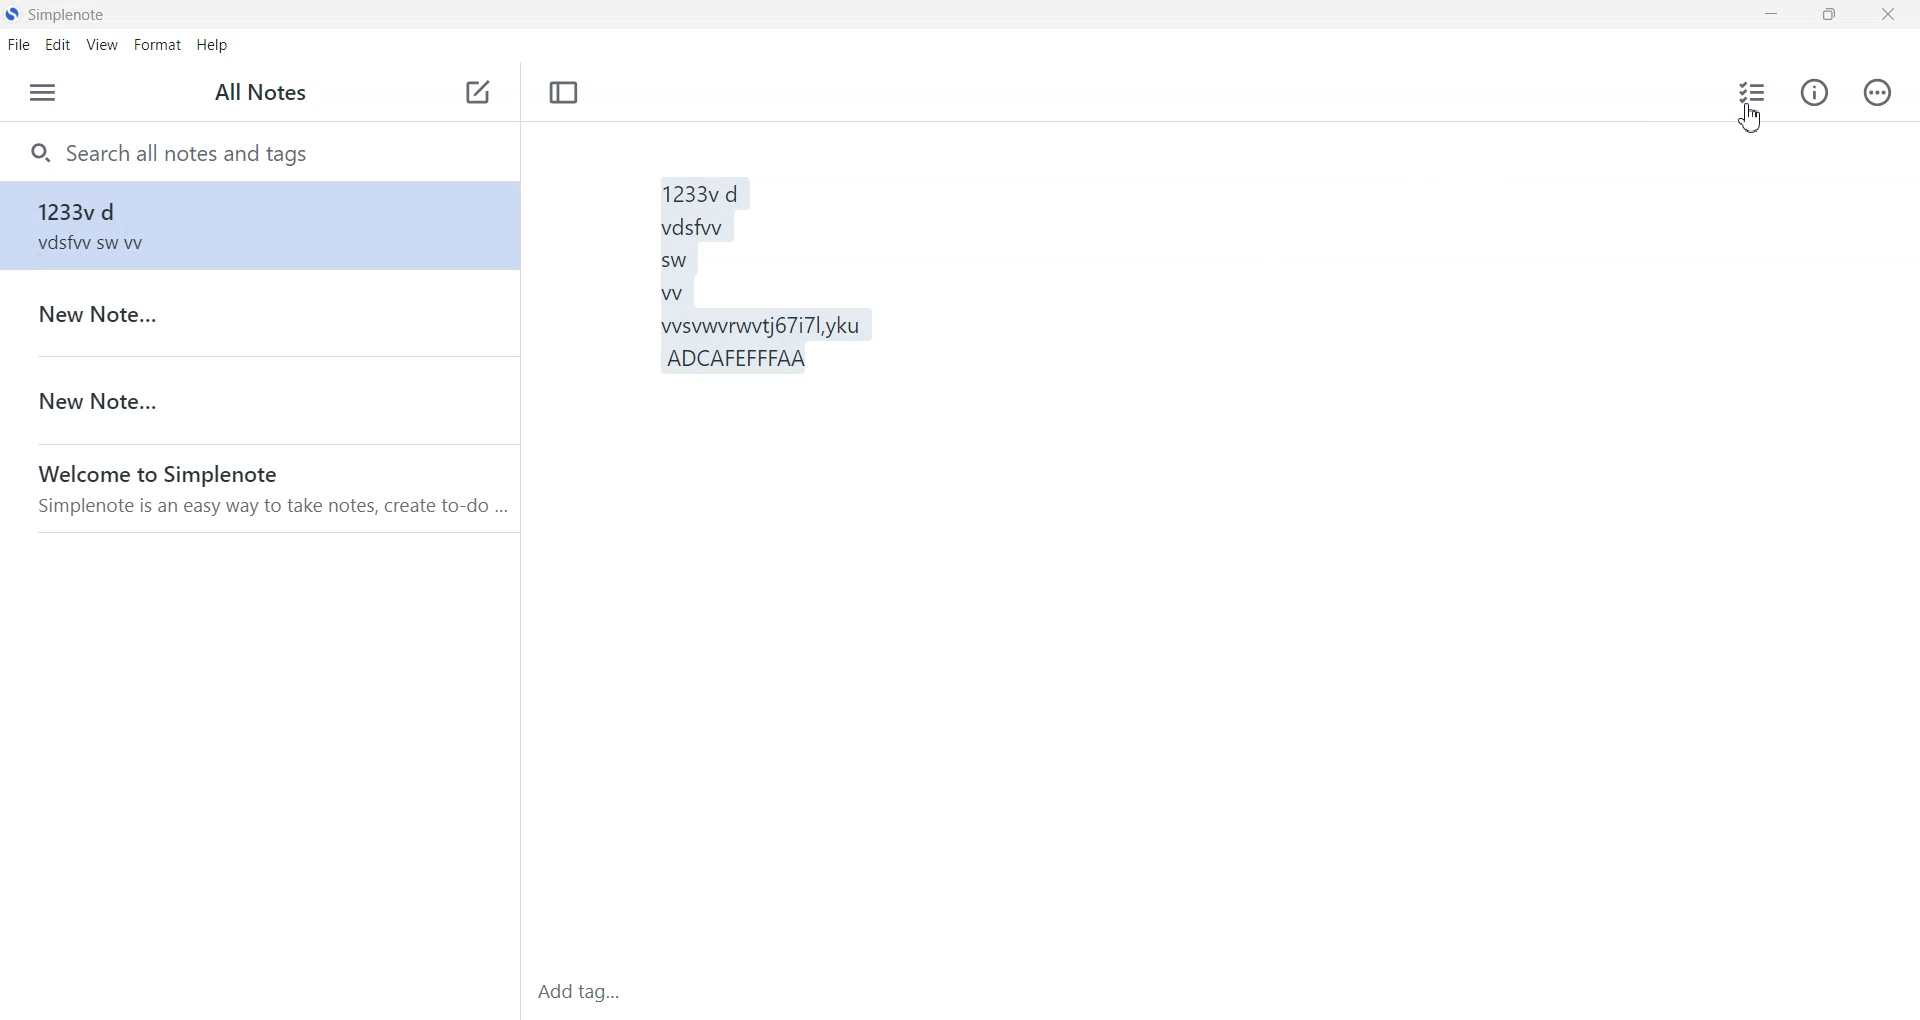 Image resolution: width=1920 pixels, height=1020 pixels. Describe the element at coordinates (212, 44) in the screenshot. I see `Help` at that location.